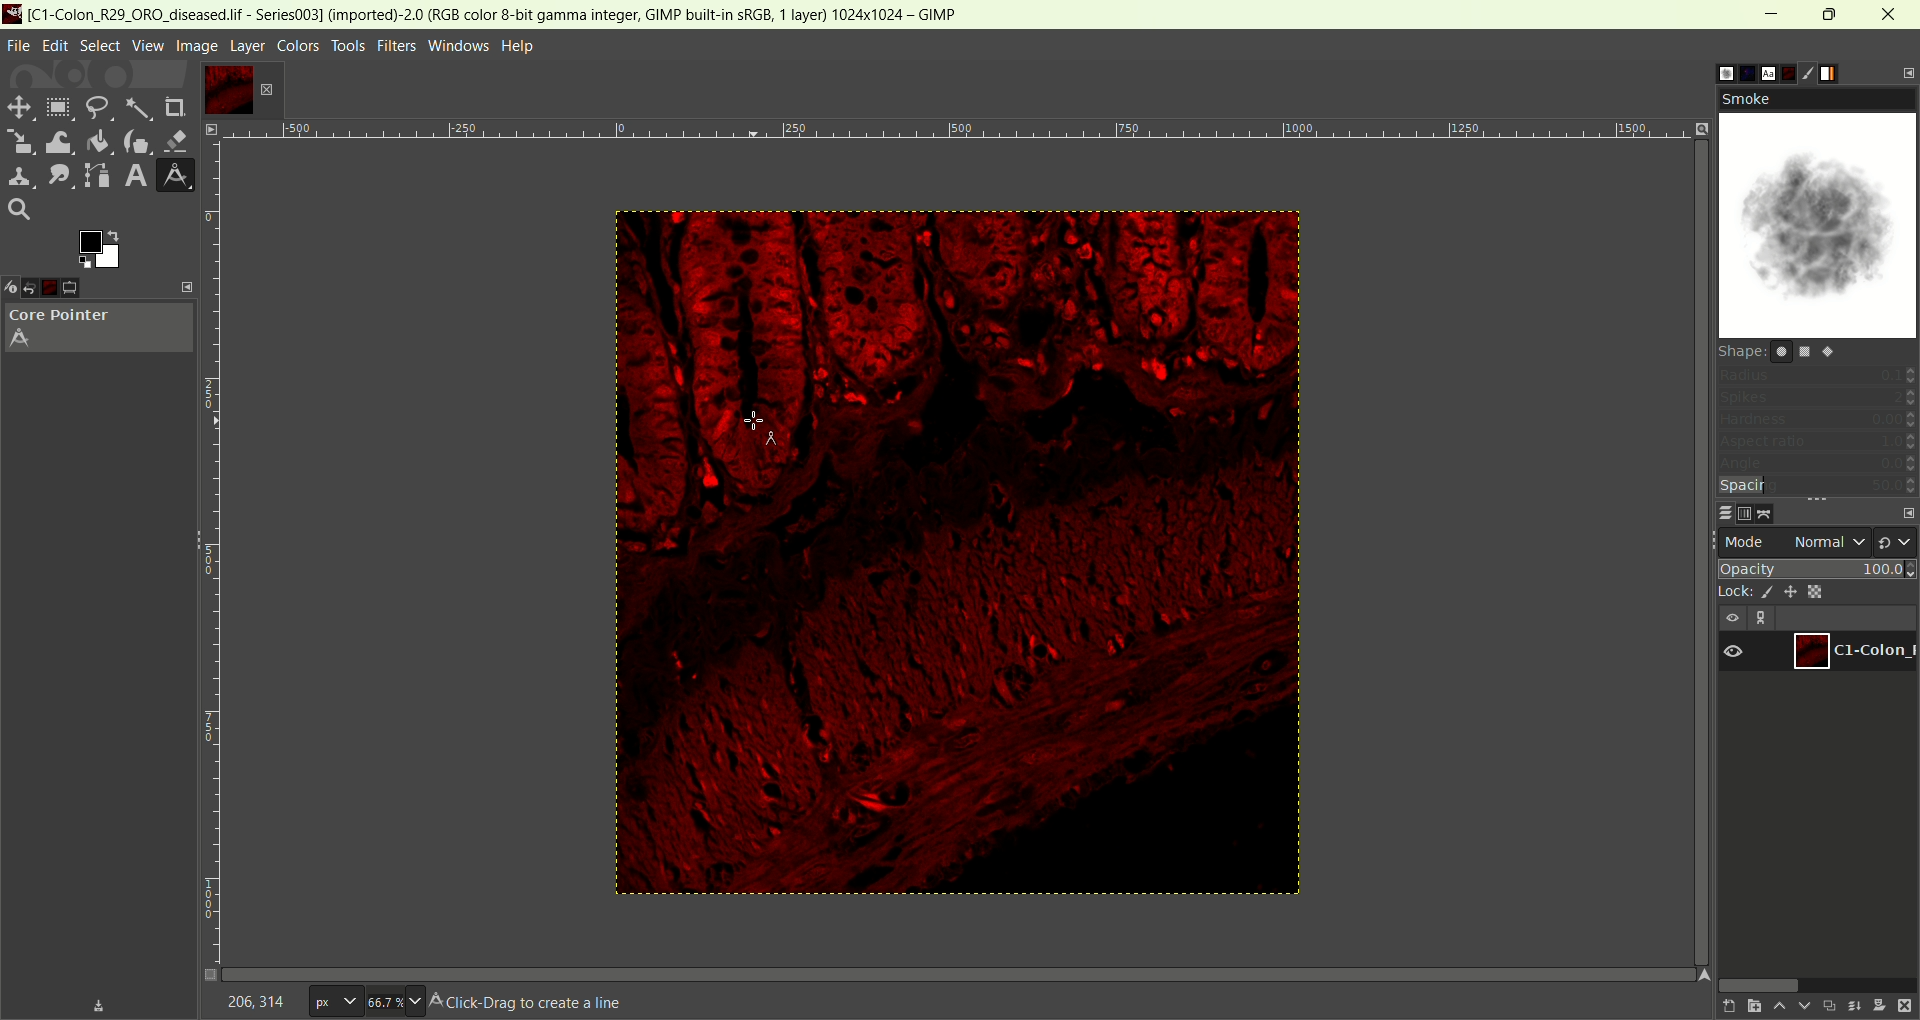 The image size is (1920, 1020). Describe the element at coordinates (1709, 73) in the screenshot. I see `brush` at that location.